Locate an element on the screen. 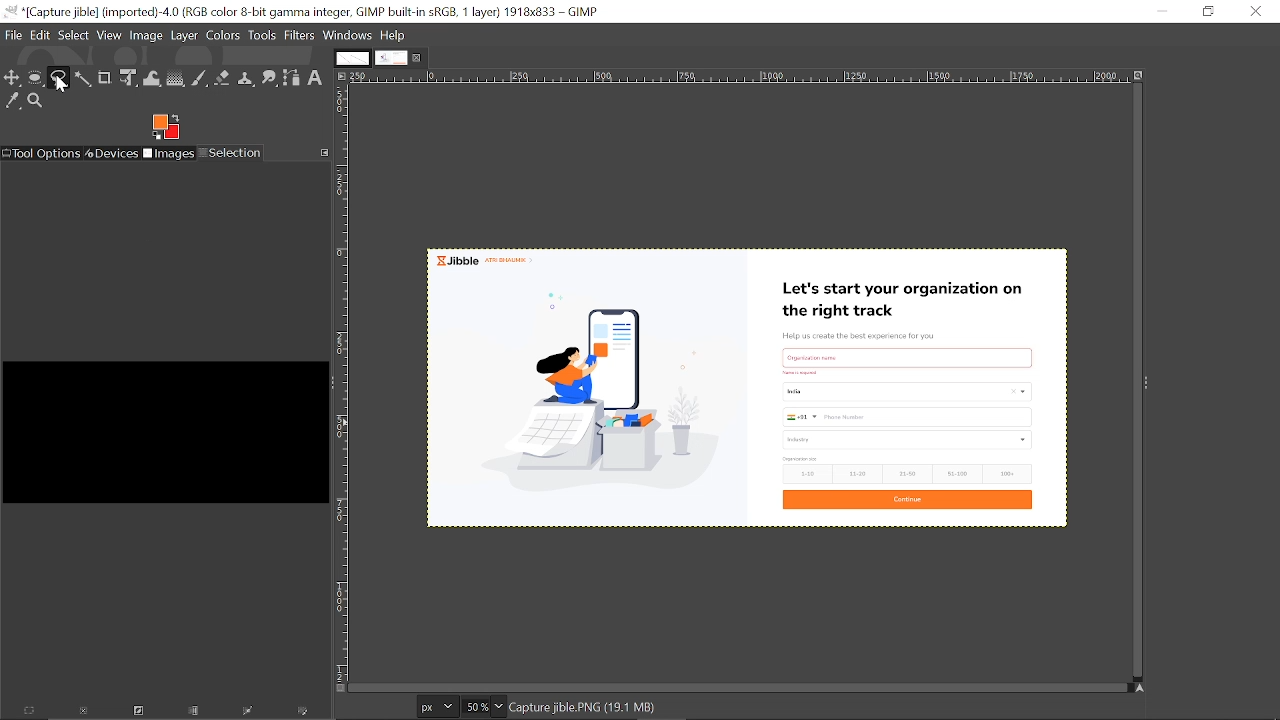 This screenshot has width=1280, height=720. Selection to path is located at coordinates (250, 713).